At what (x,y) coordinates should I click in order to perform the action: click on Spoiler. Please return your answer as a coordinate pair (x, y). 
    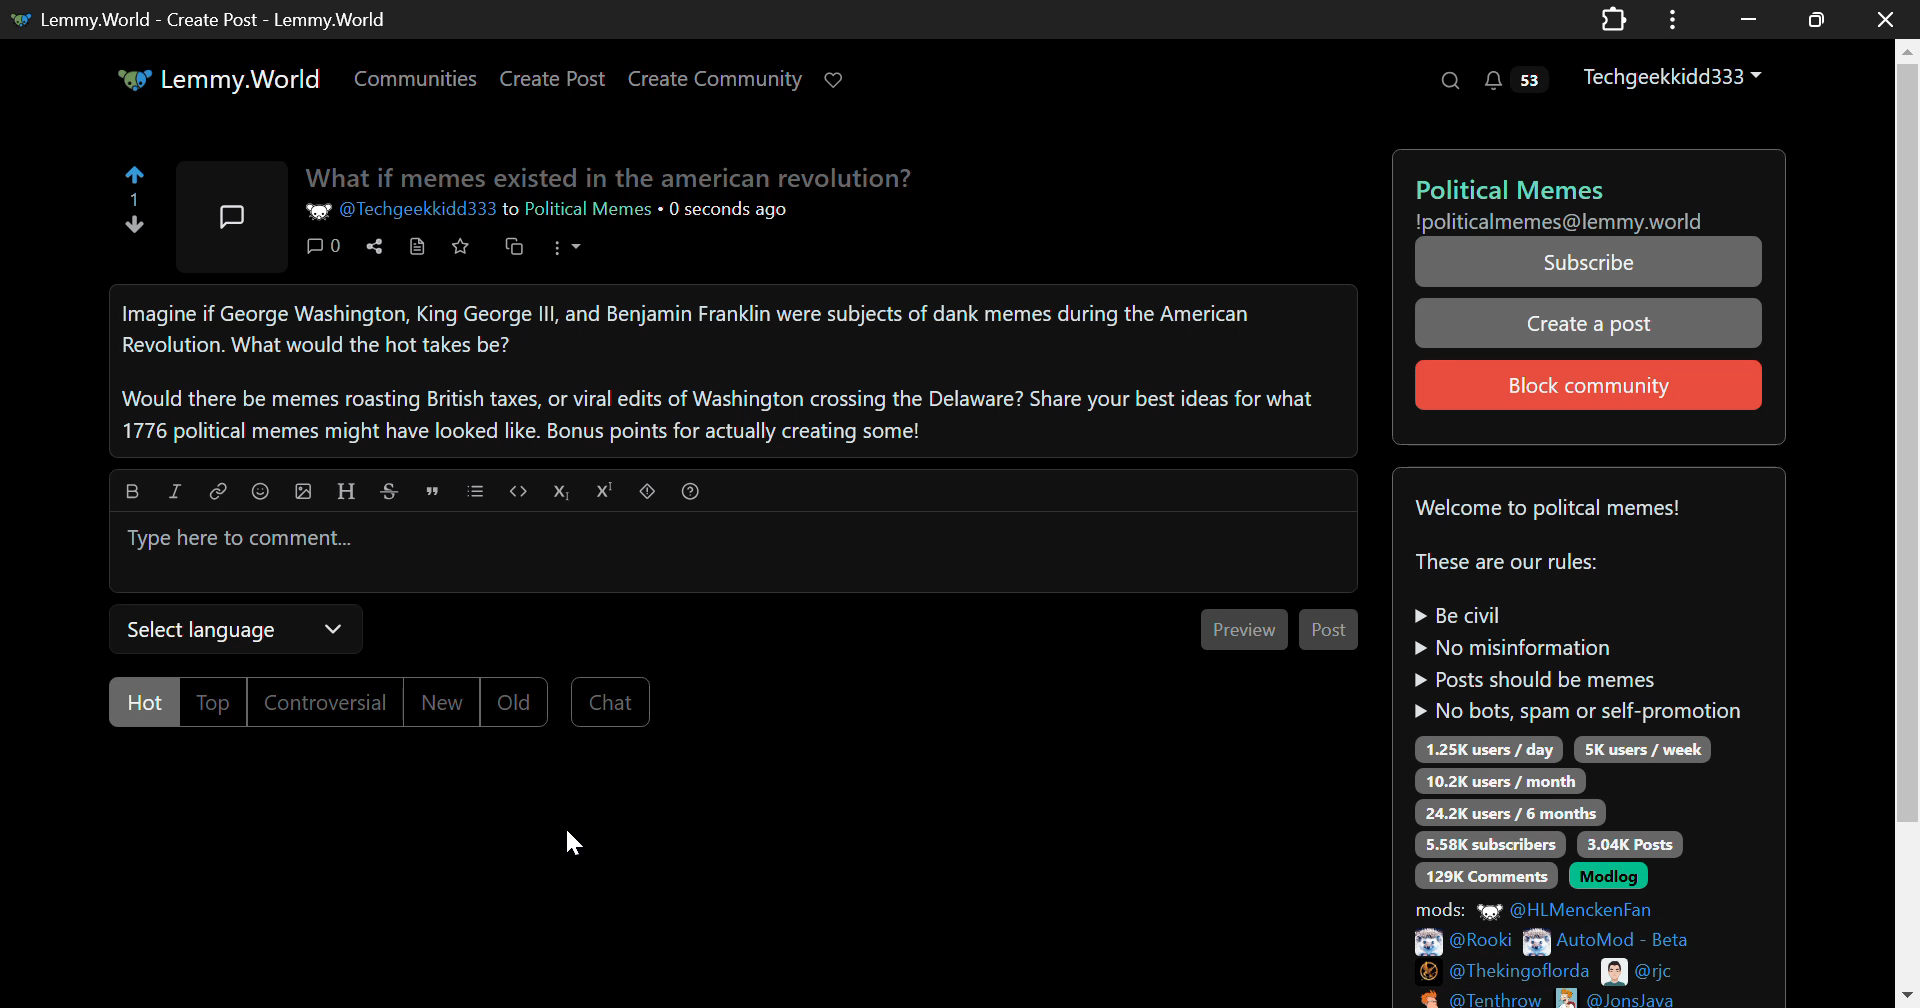
    Looking at the image, I should click on (648, 492).